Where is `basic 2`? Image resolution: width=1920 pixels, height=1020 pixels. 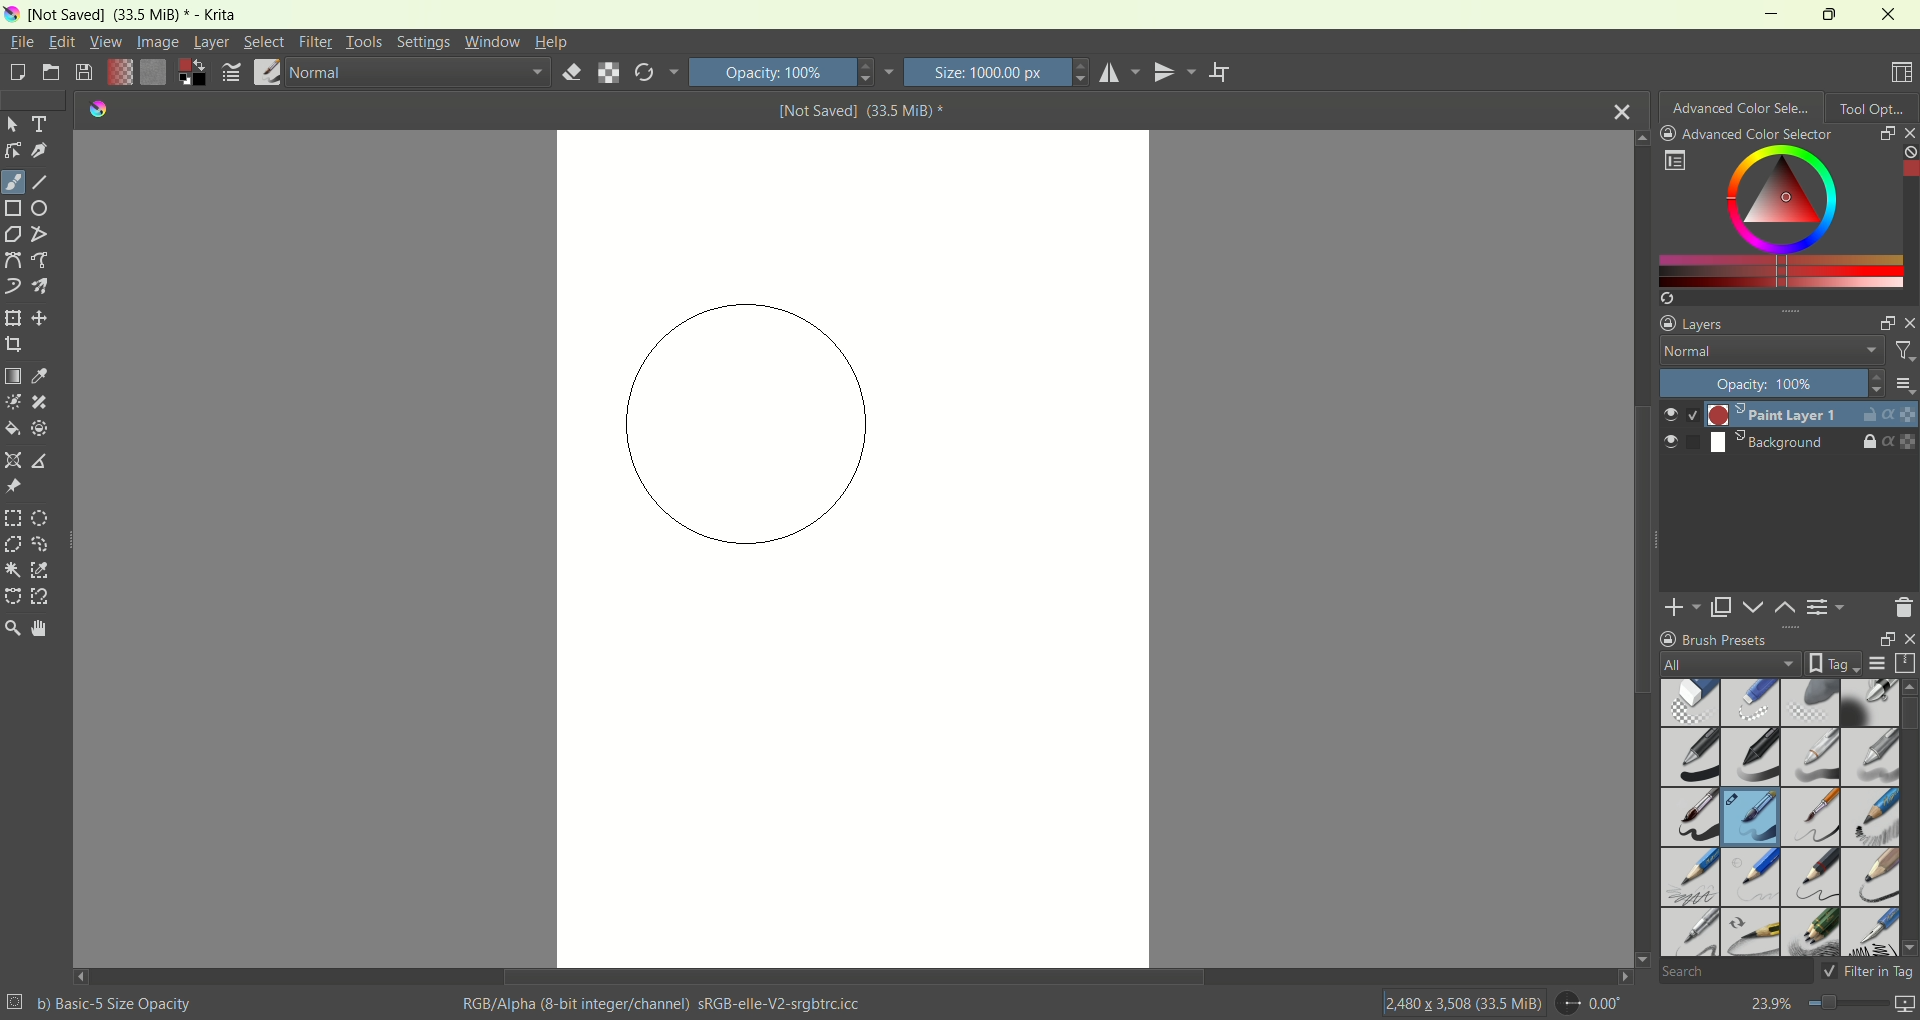
basic 2 is located at coordinates (1753, 757).